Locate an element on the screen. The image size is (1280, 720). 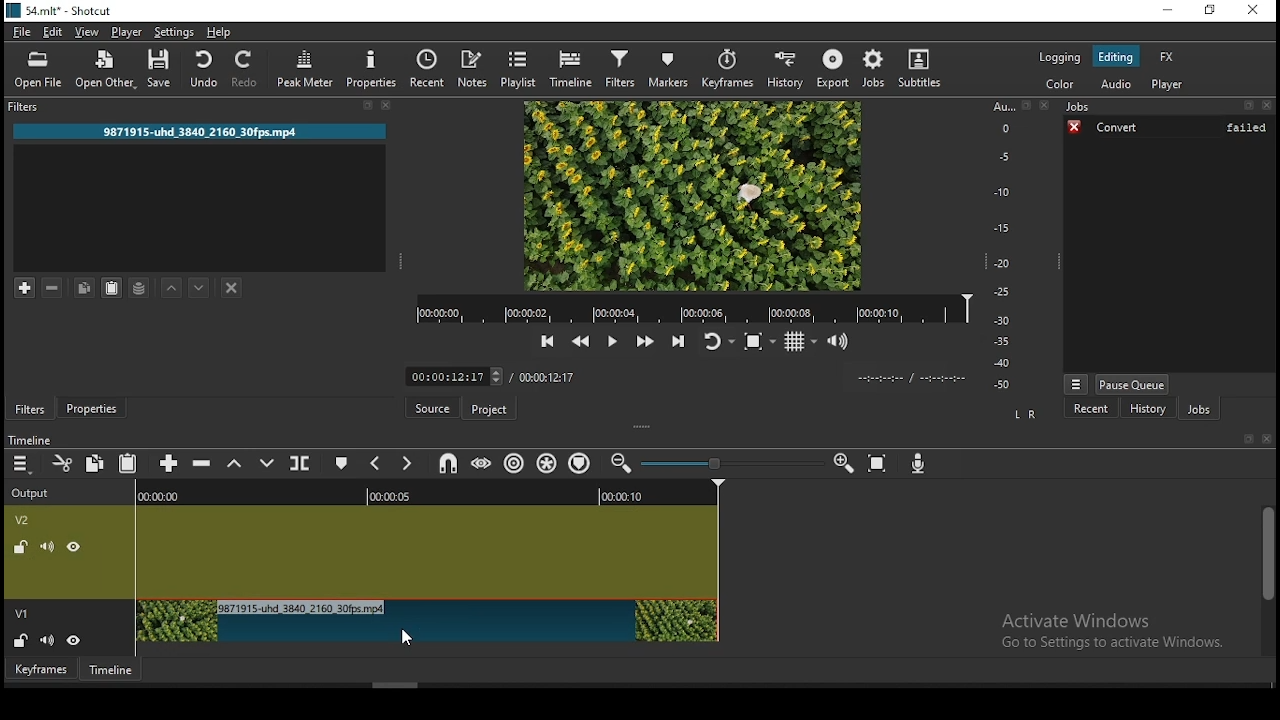
view/hide is located at coordinates (73, 548).